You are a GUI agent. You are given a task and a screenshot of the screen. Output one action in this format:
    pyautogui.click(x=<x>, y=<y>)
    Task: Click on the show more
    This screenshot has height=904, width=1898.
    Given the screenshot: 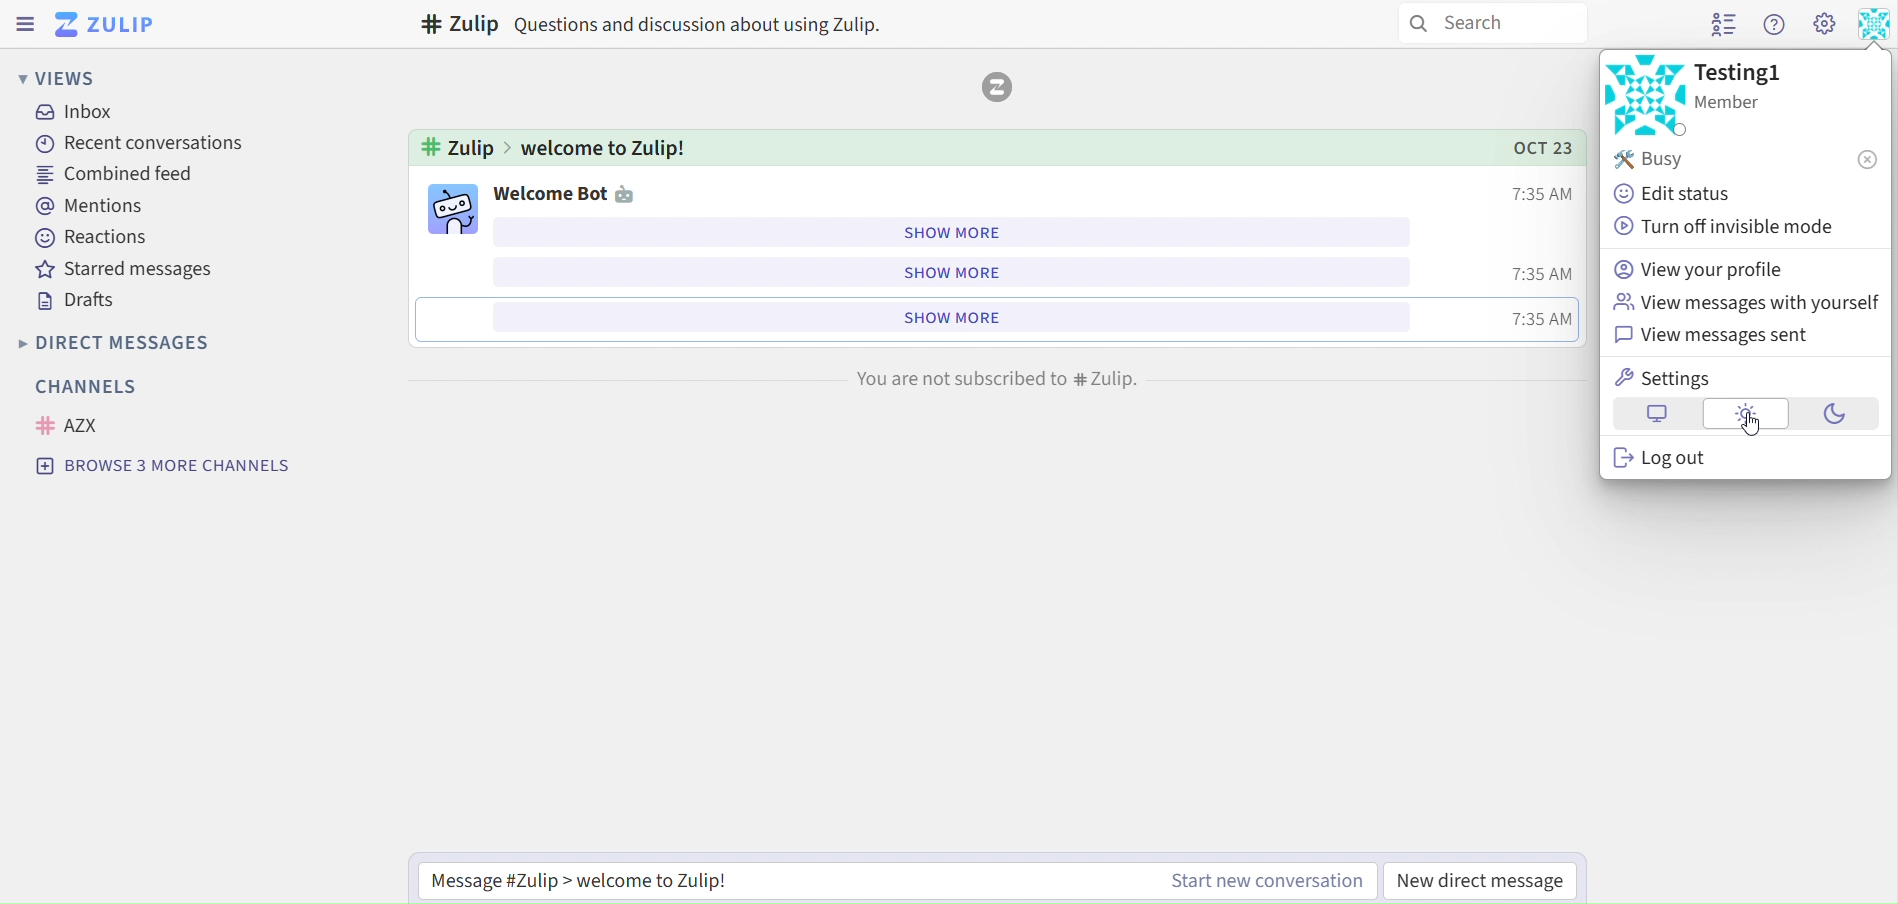 What is the action you would take?
    pyautogui.click(x=958, y=233)
    